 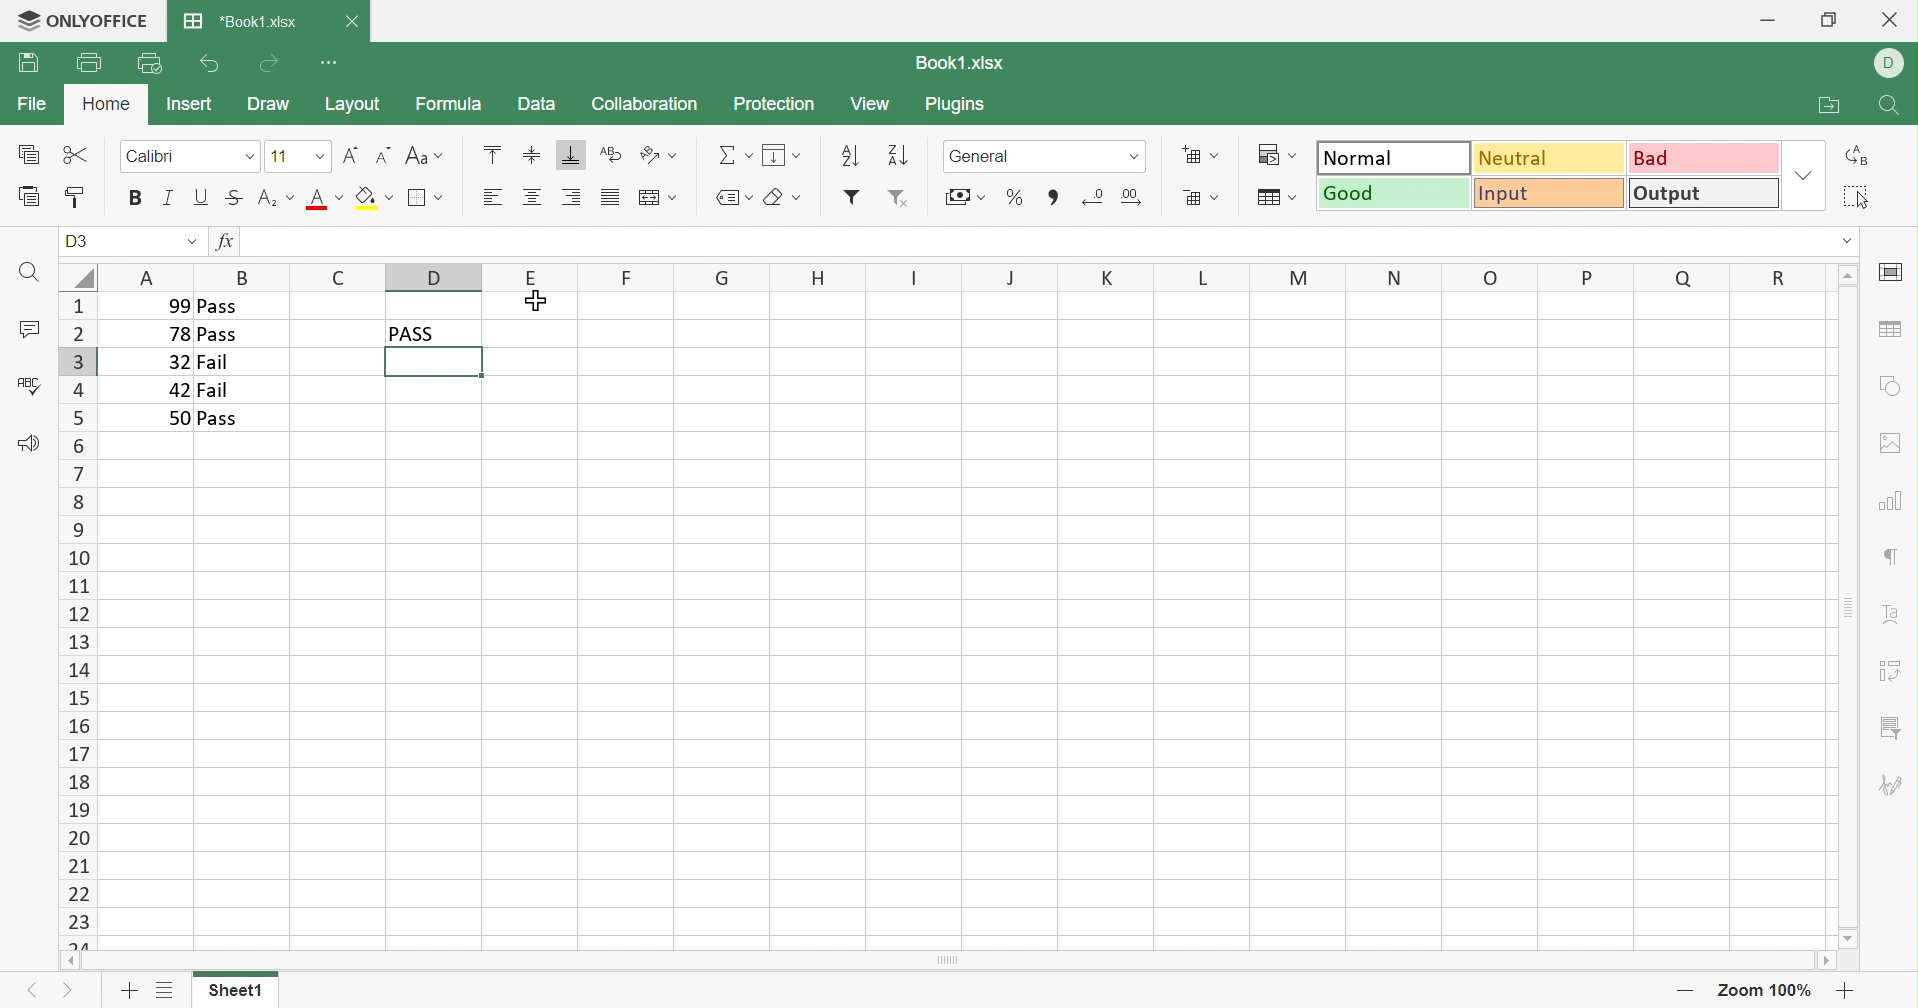 I want to click on Neutral, so click(x=1550, y=156).